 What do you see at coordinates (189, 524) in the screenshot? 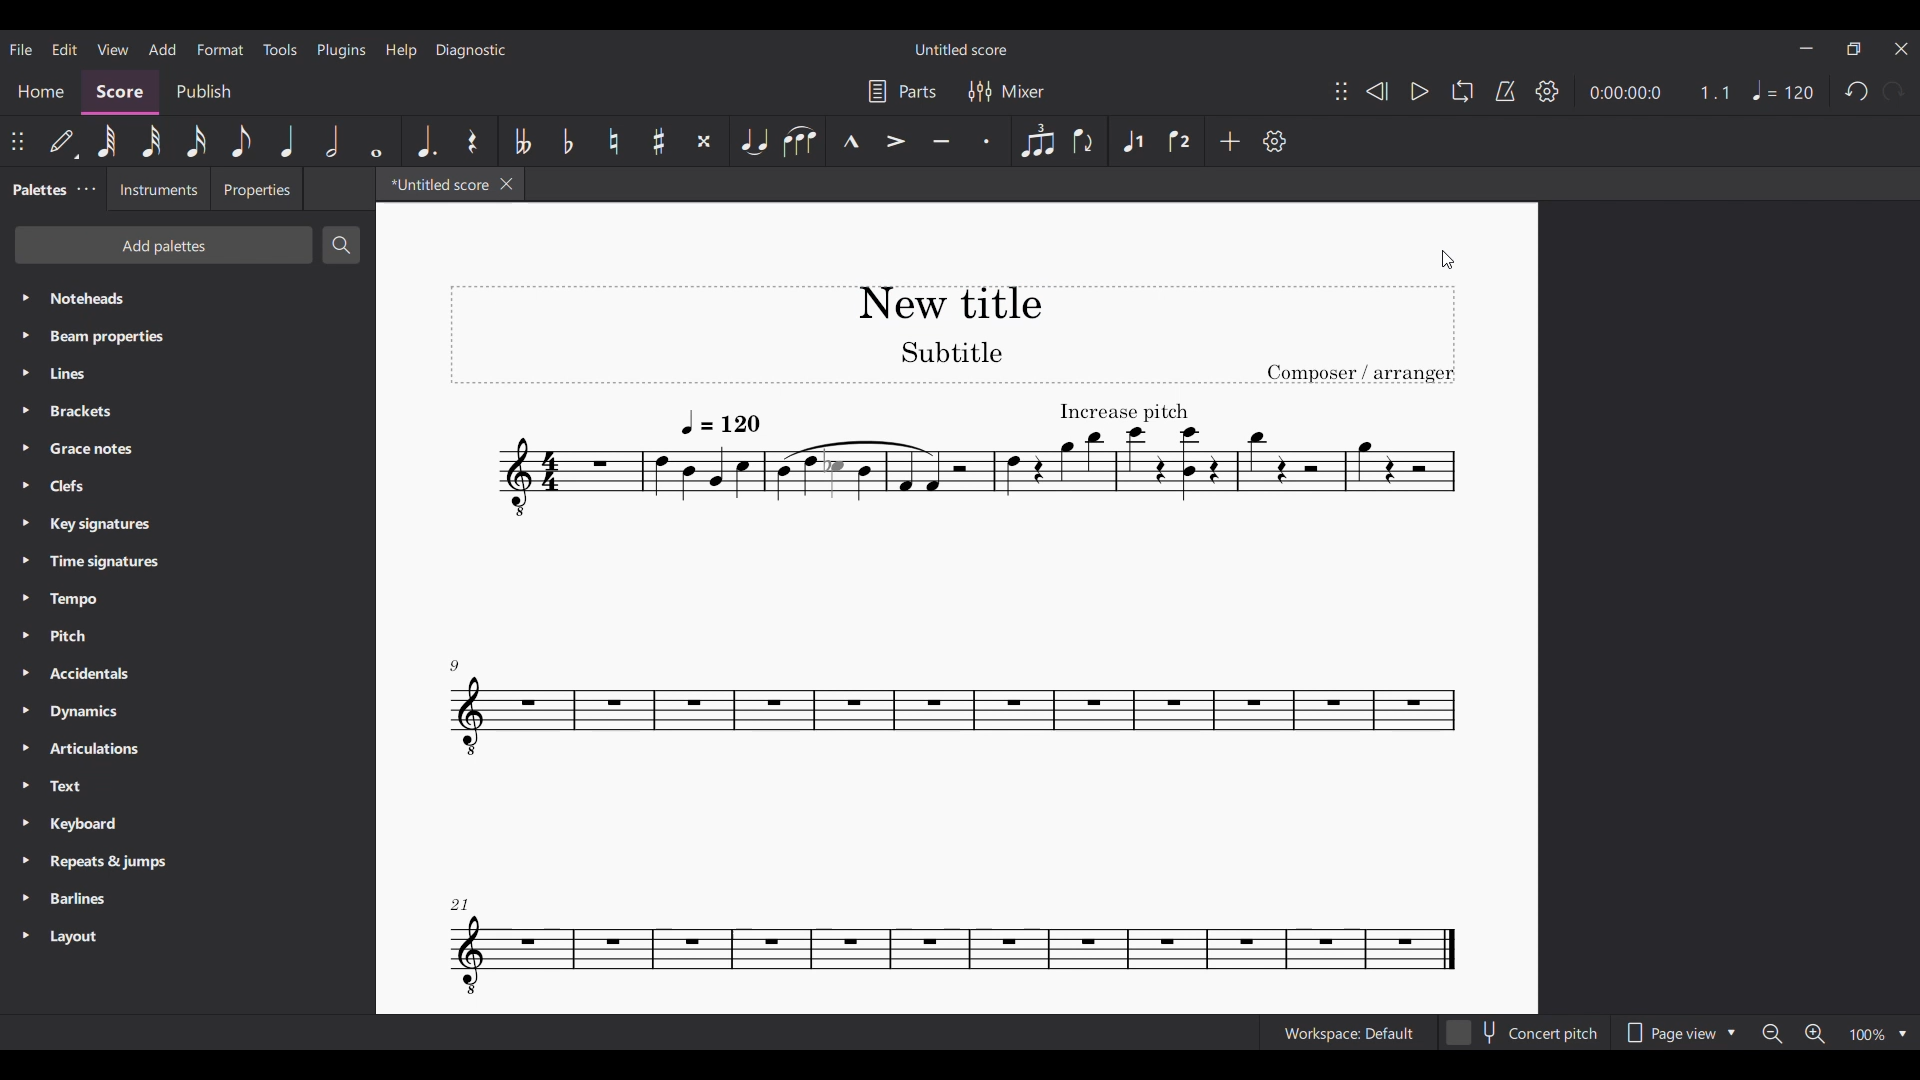
I see `Key signatures` at bounding box center [189, 524].